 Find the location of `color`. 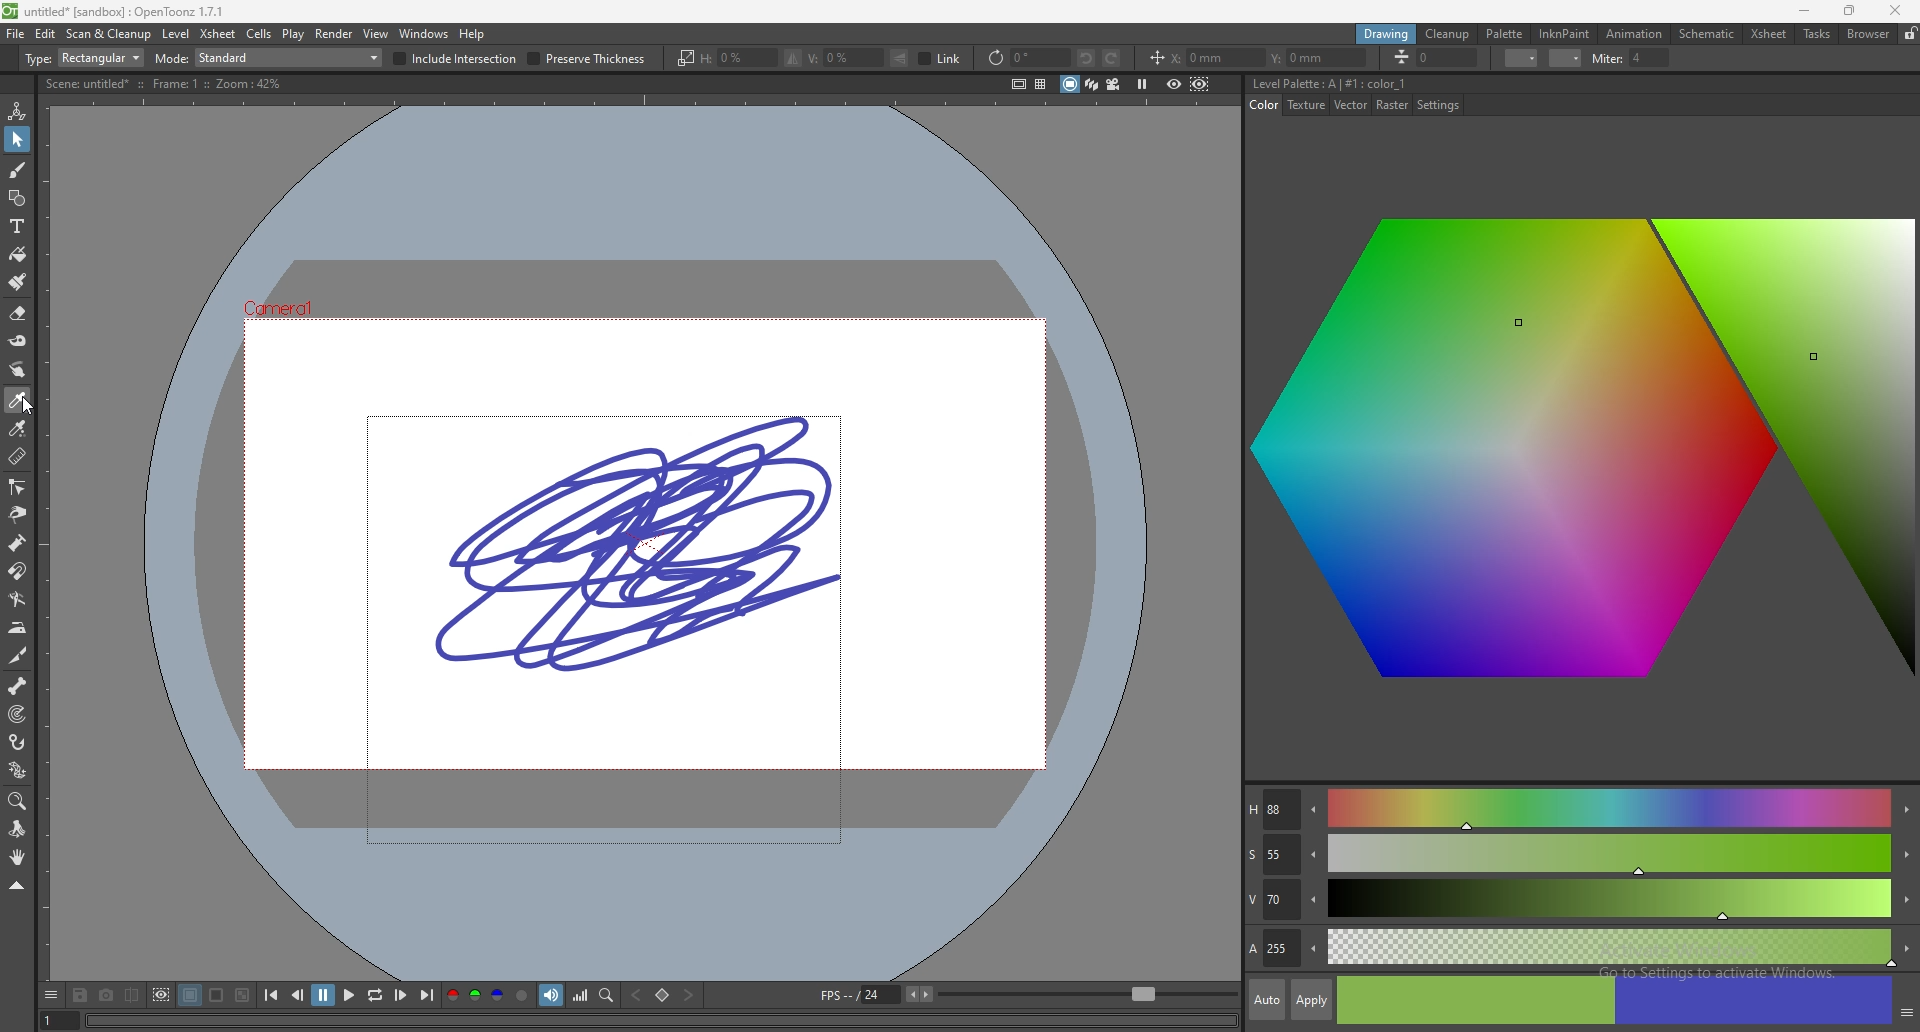

color is located at coordinates (1265, 105).